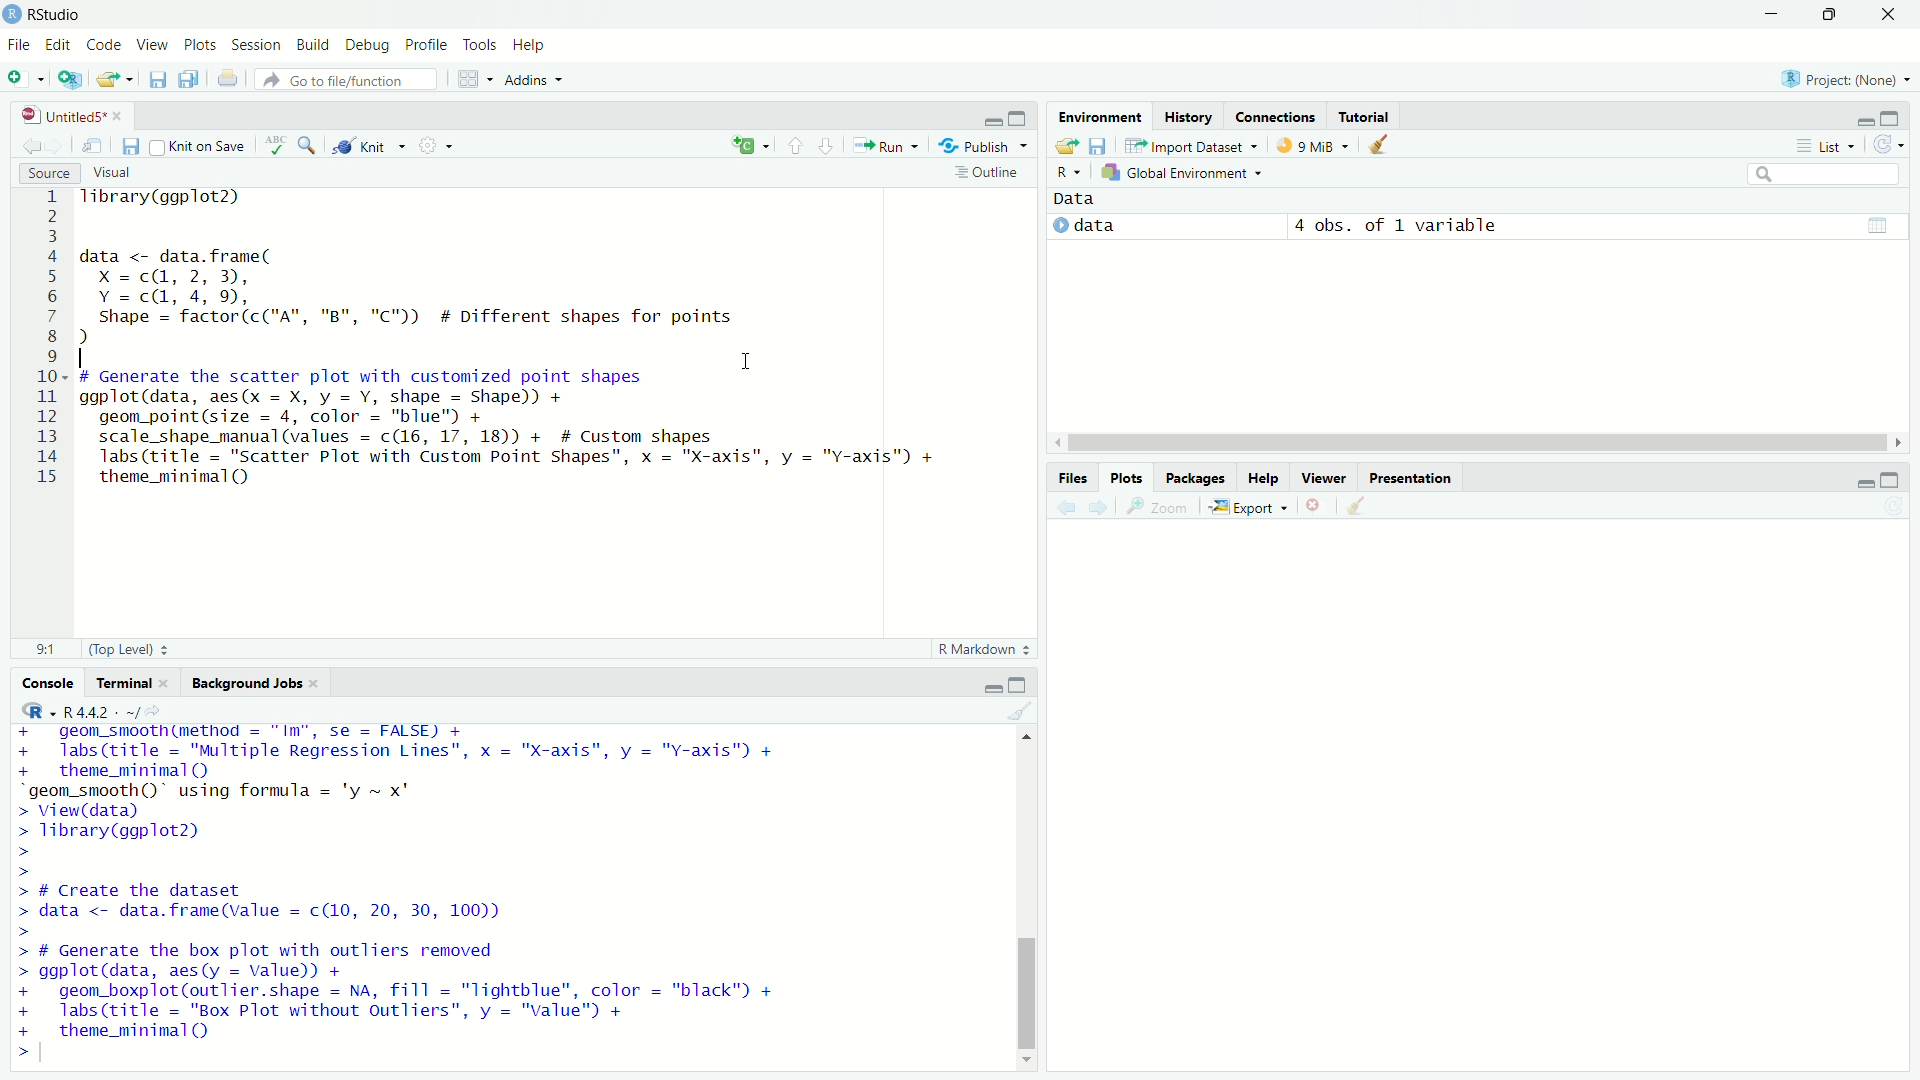 Image resolution: width=1920 pixels, height=1080 pixels. What do you see at coordinates (275, 144) in the screenshot?
I see `Check spelling in the document` at bounding box center [275, 144].